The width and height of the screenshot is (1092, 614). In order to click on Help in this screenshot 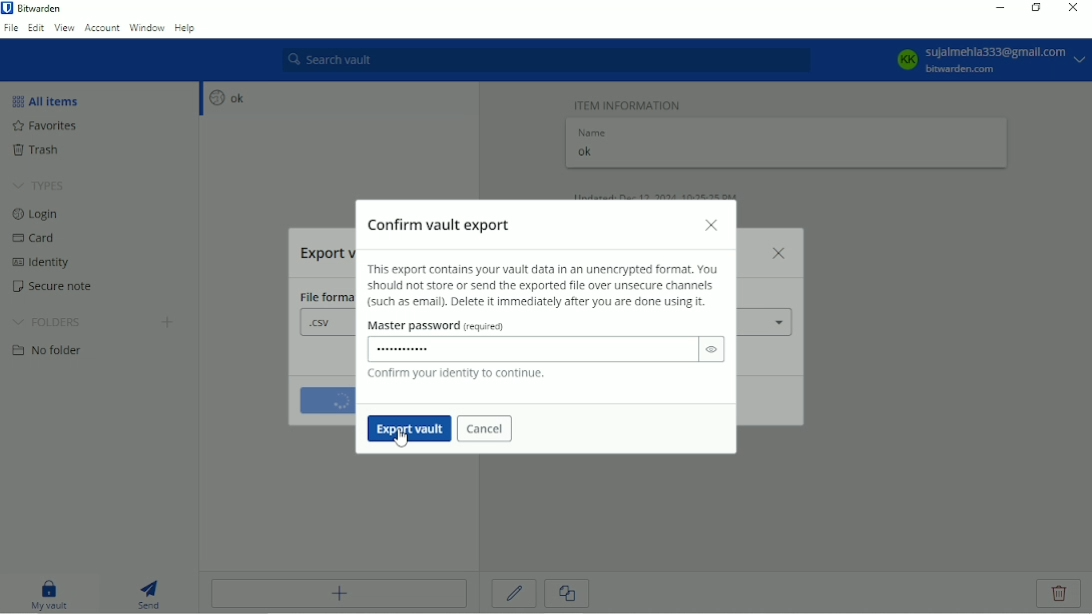, I will do `click(186, 29)`.